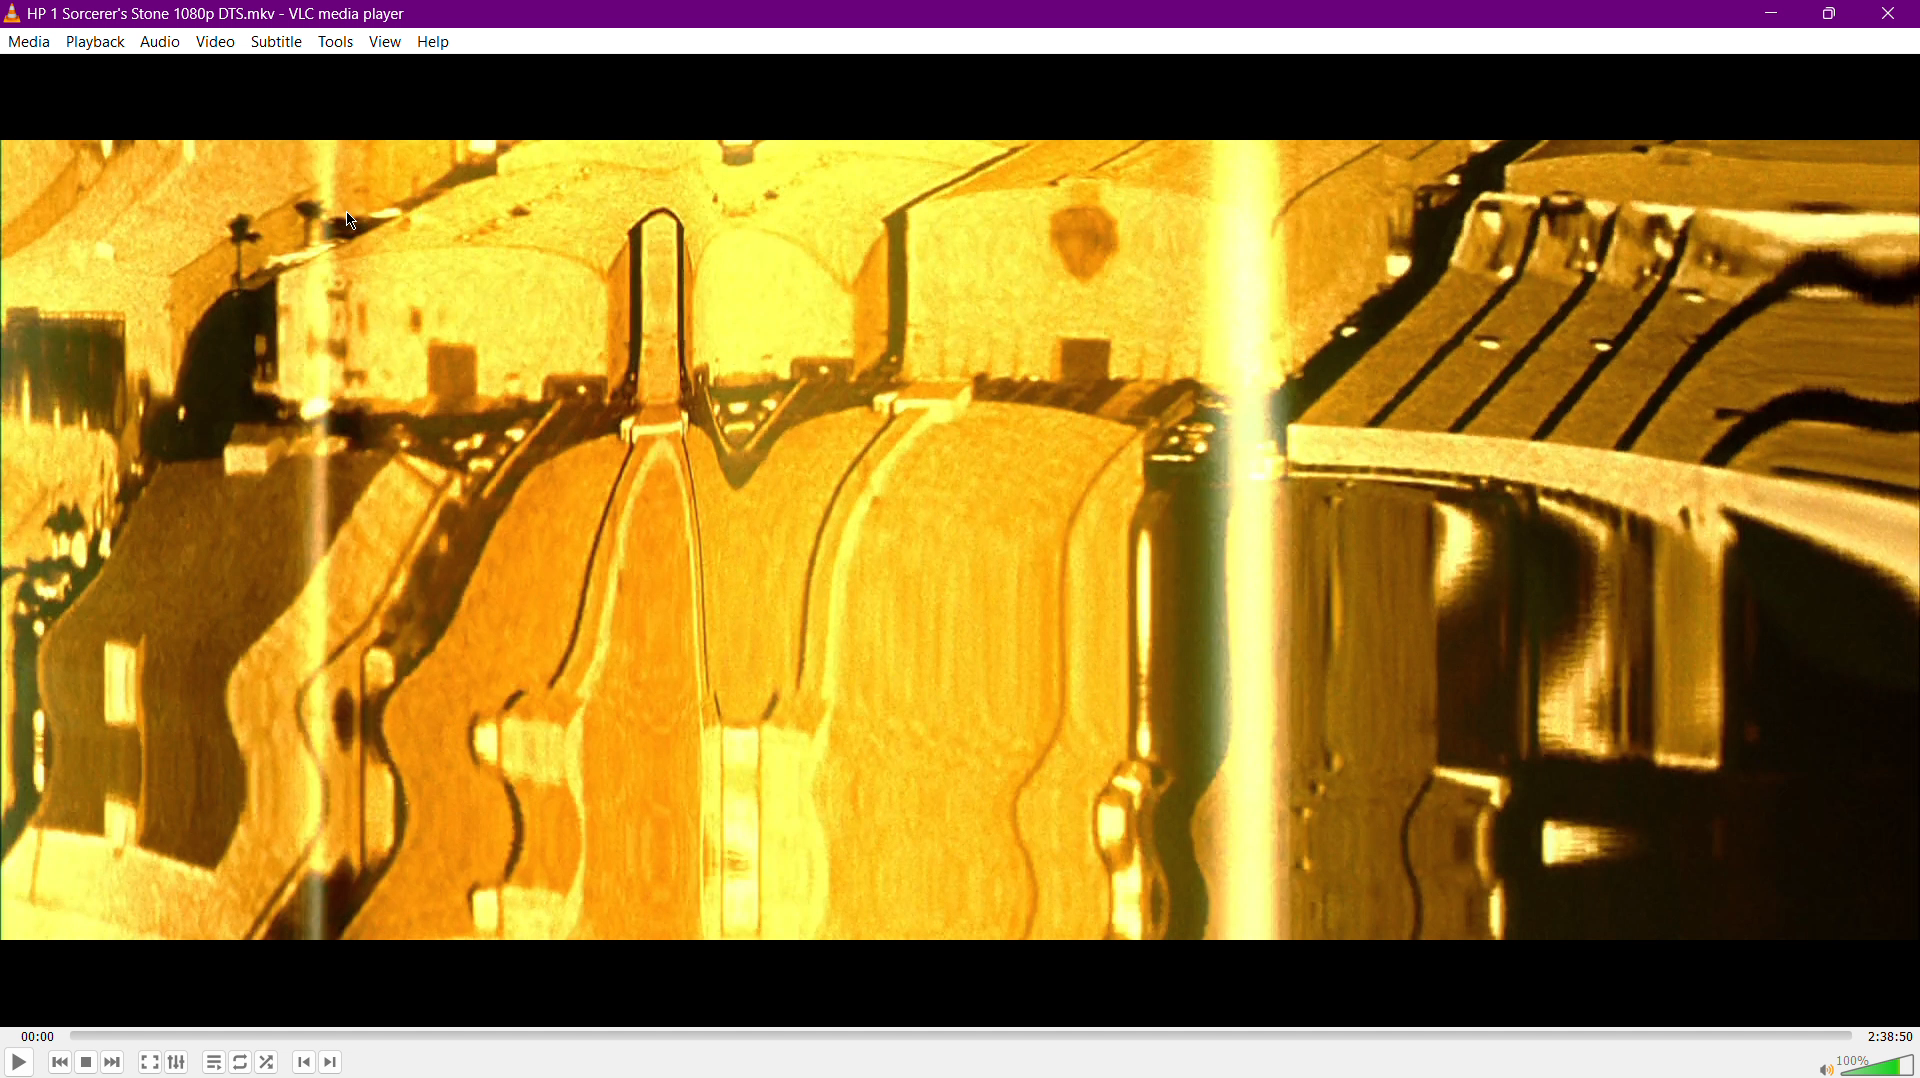 Image resolution: width=1920 pixels, height=1078 pixels. What do you see at coordinates (352, 223) in the screenshot?
I see `Cursor Position` at bounding box center [352, 223].